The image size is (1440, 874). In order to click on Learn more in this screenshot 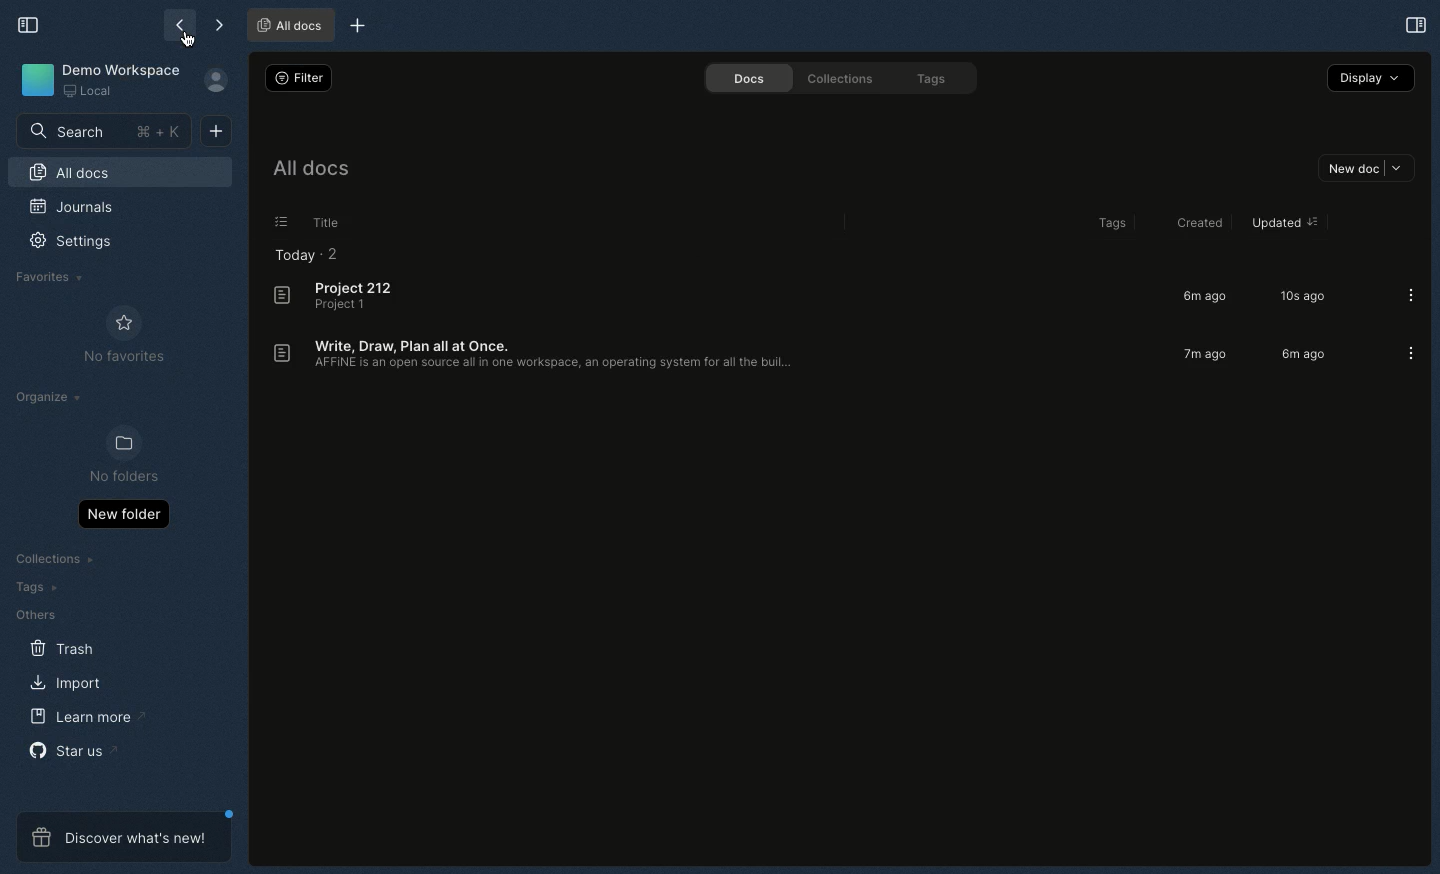, I will do `click(87, 717)`.